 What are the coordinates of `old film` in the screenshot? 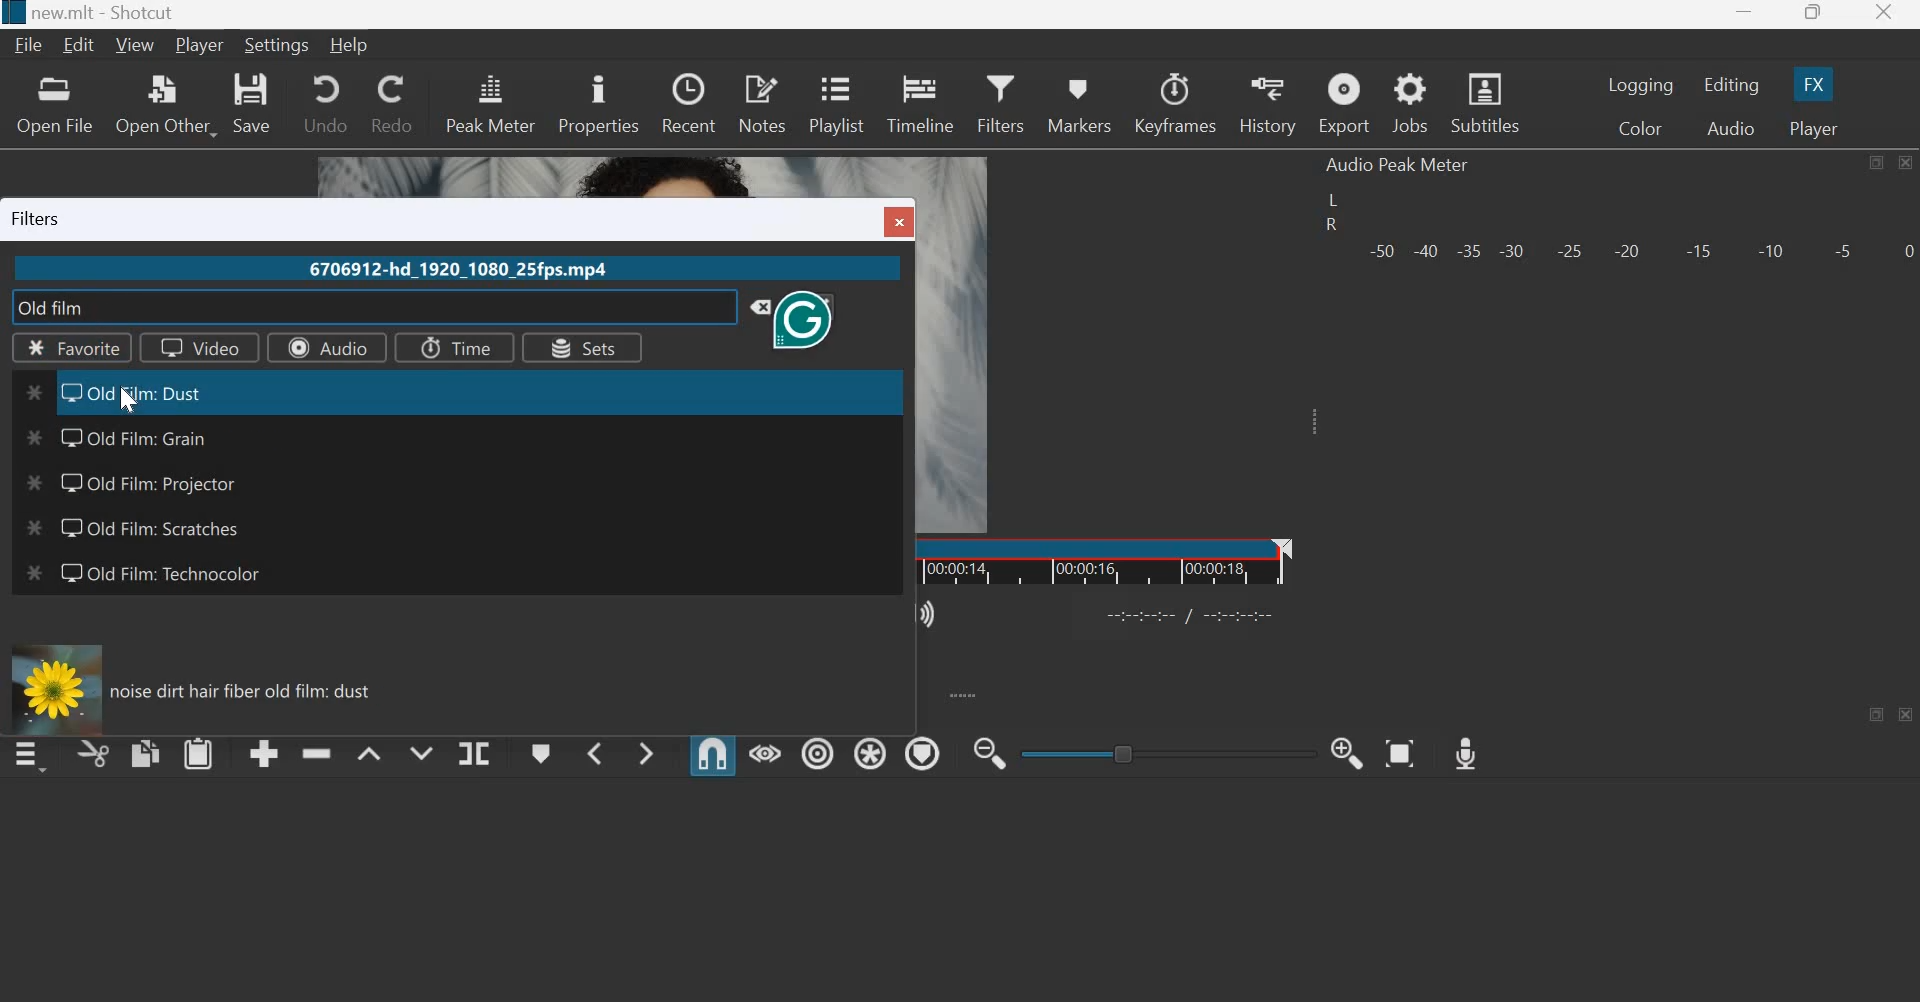 It's located at (55, 306).